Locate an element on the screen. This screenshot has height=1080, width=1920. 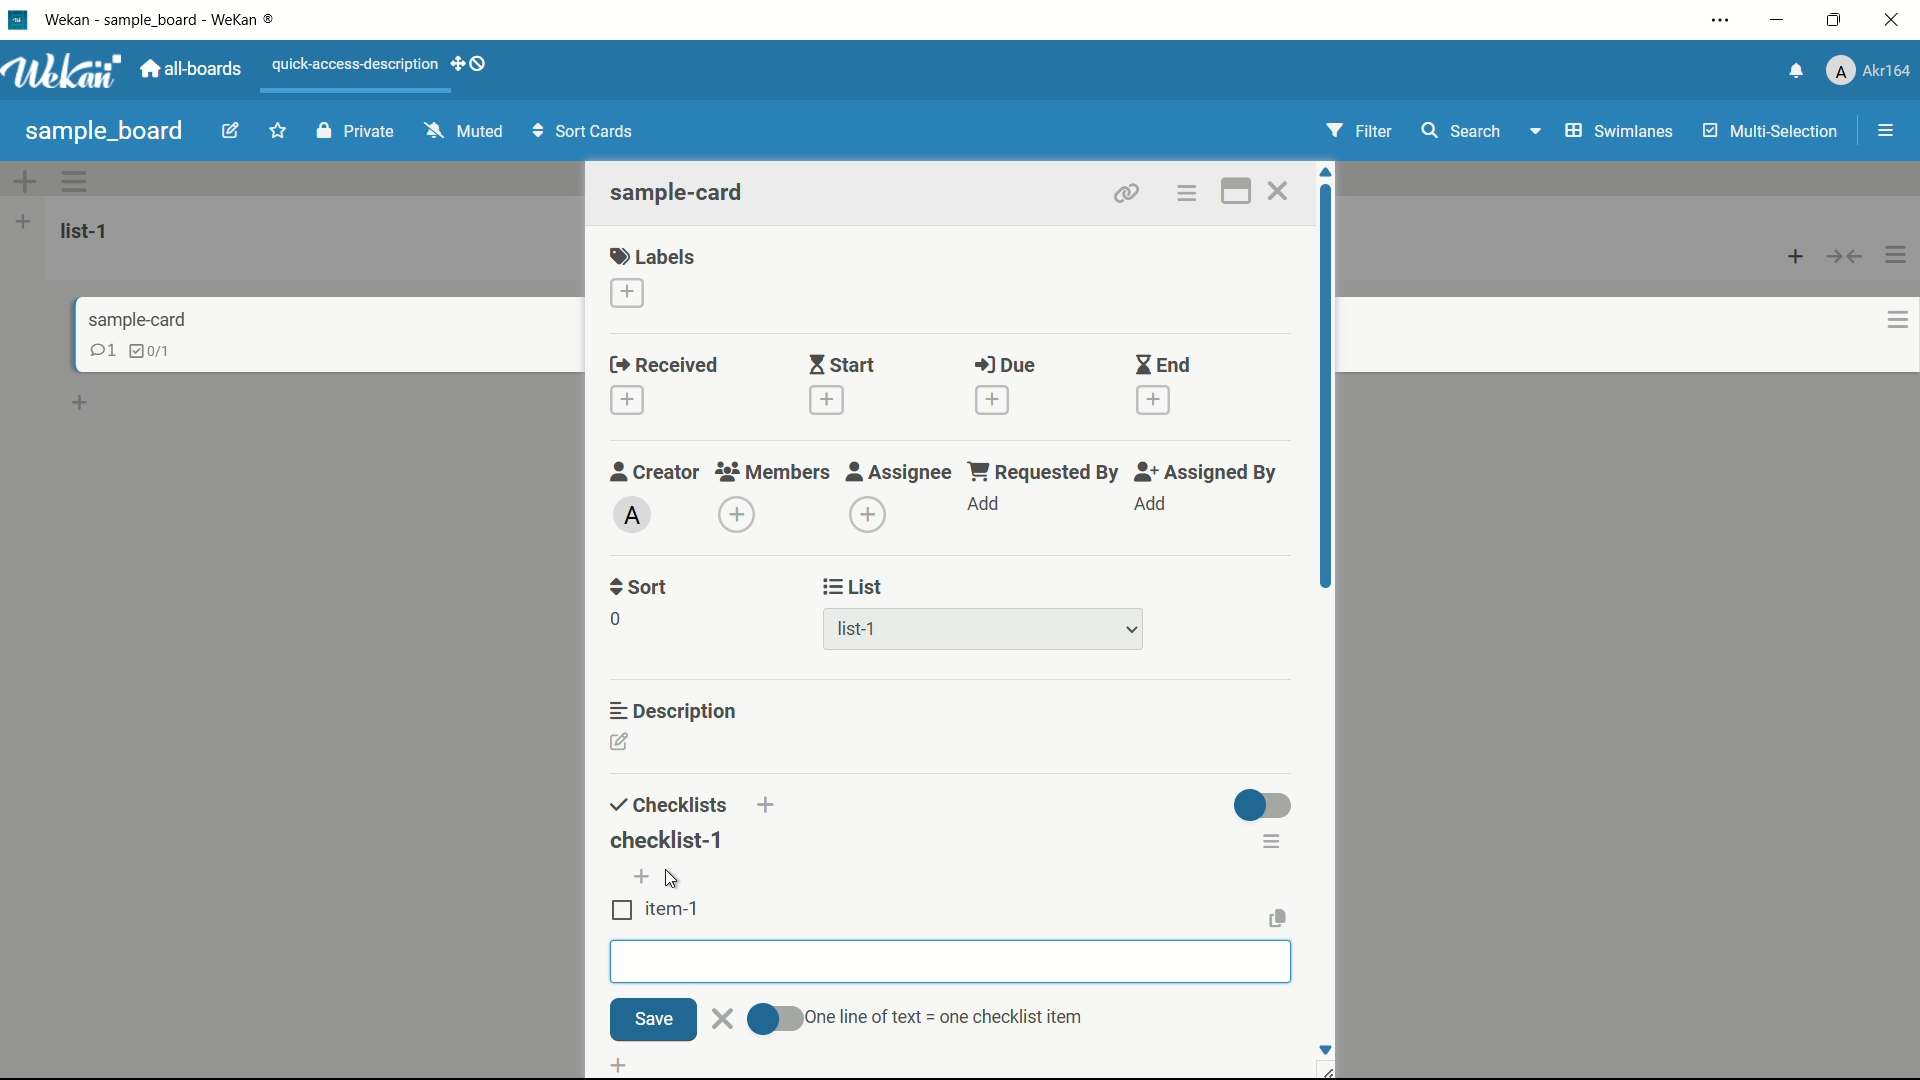
add member is located at coordinates (740, 515).